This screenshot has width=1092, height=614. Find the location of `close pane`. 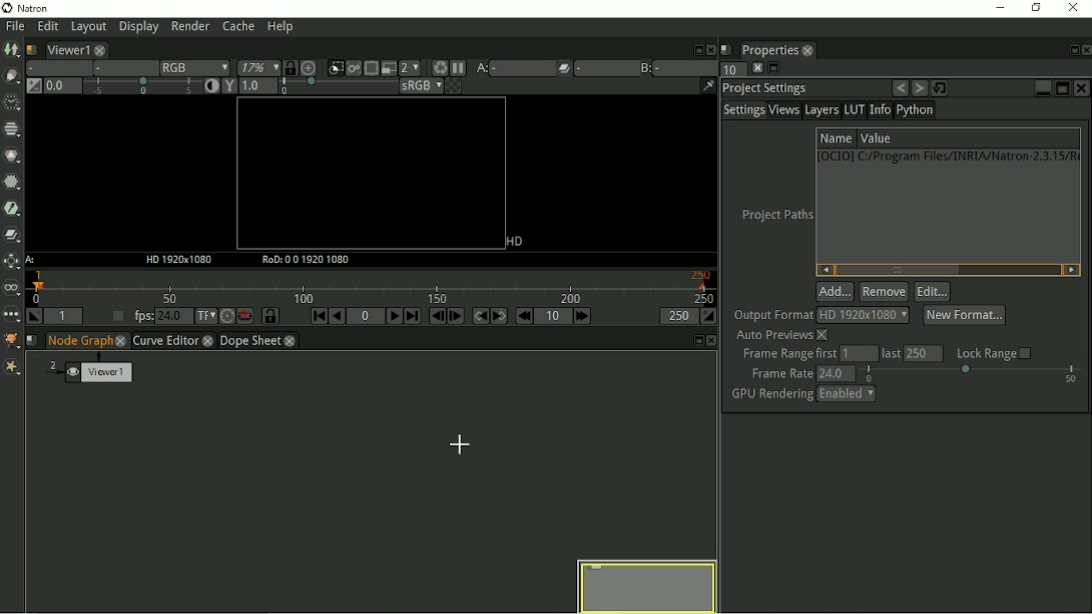

close pane is located at coordinates (755, 68).